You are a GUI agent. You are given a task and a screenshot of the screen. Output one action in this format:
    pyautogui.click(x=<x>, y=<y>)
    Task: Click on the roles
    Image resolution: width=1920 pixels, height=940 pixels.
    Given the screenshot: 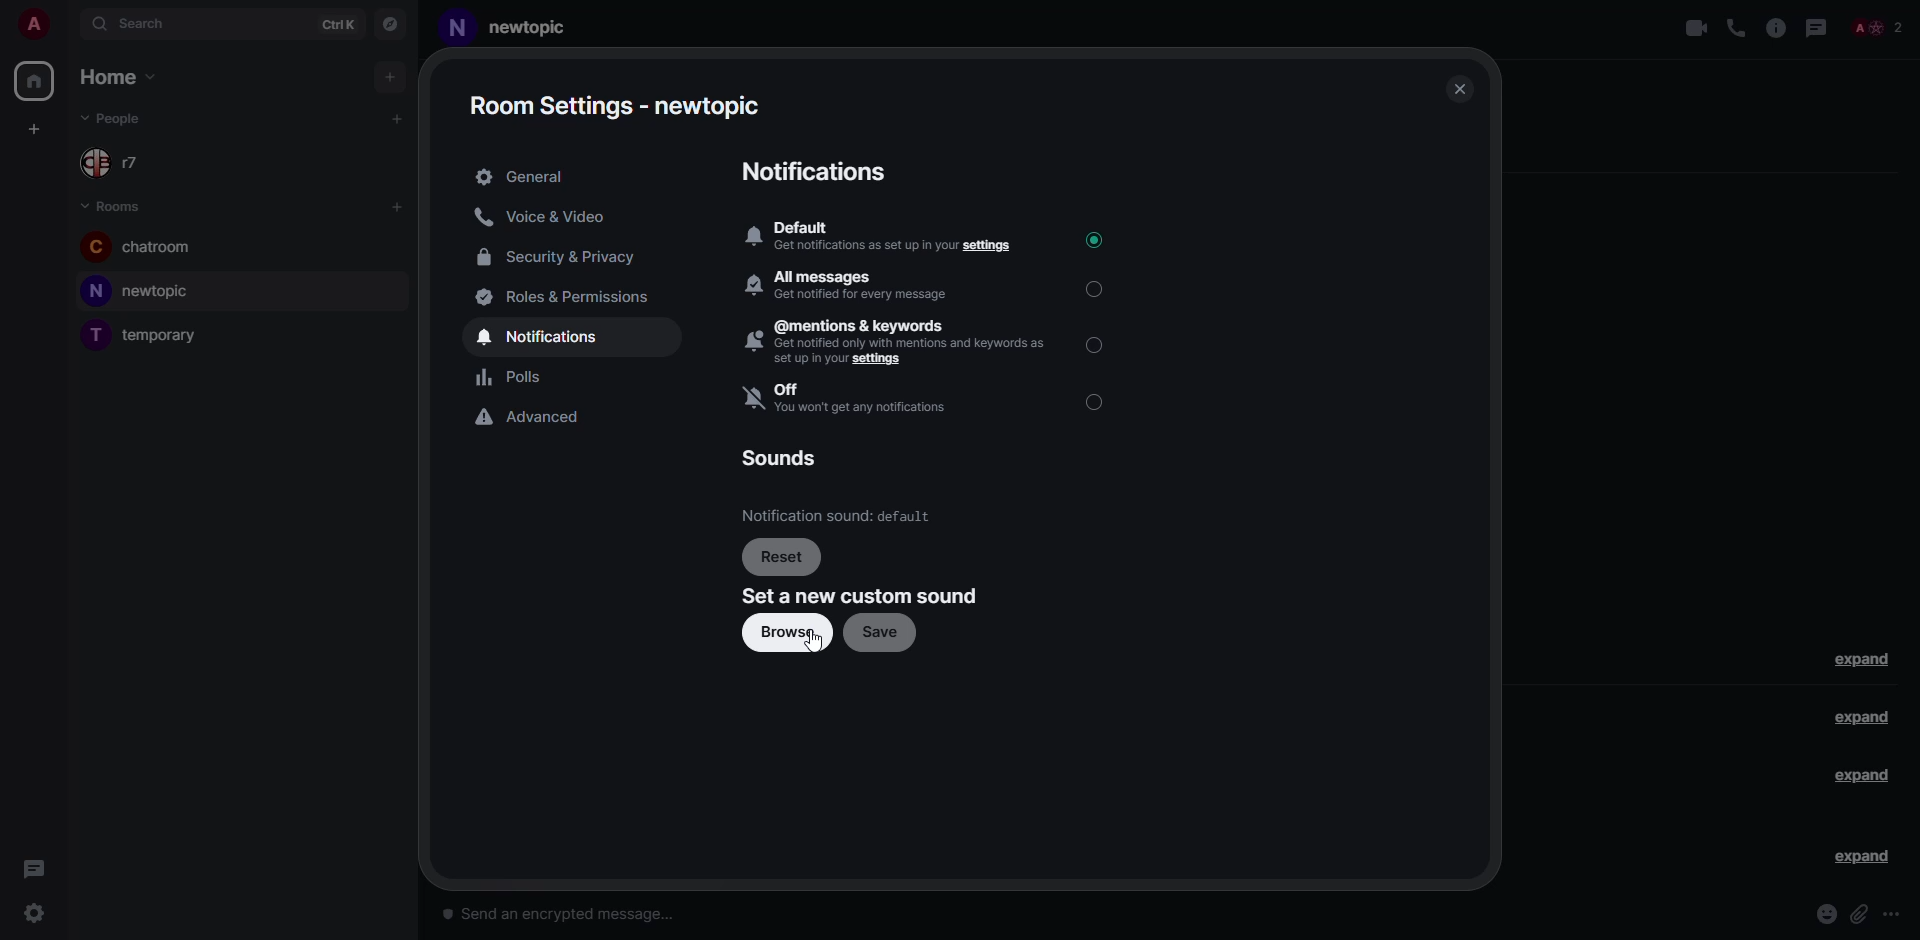 What is the action you would take?
    pyautogui.click(x=570, y=295)
    